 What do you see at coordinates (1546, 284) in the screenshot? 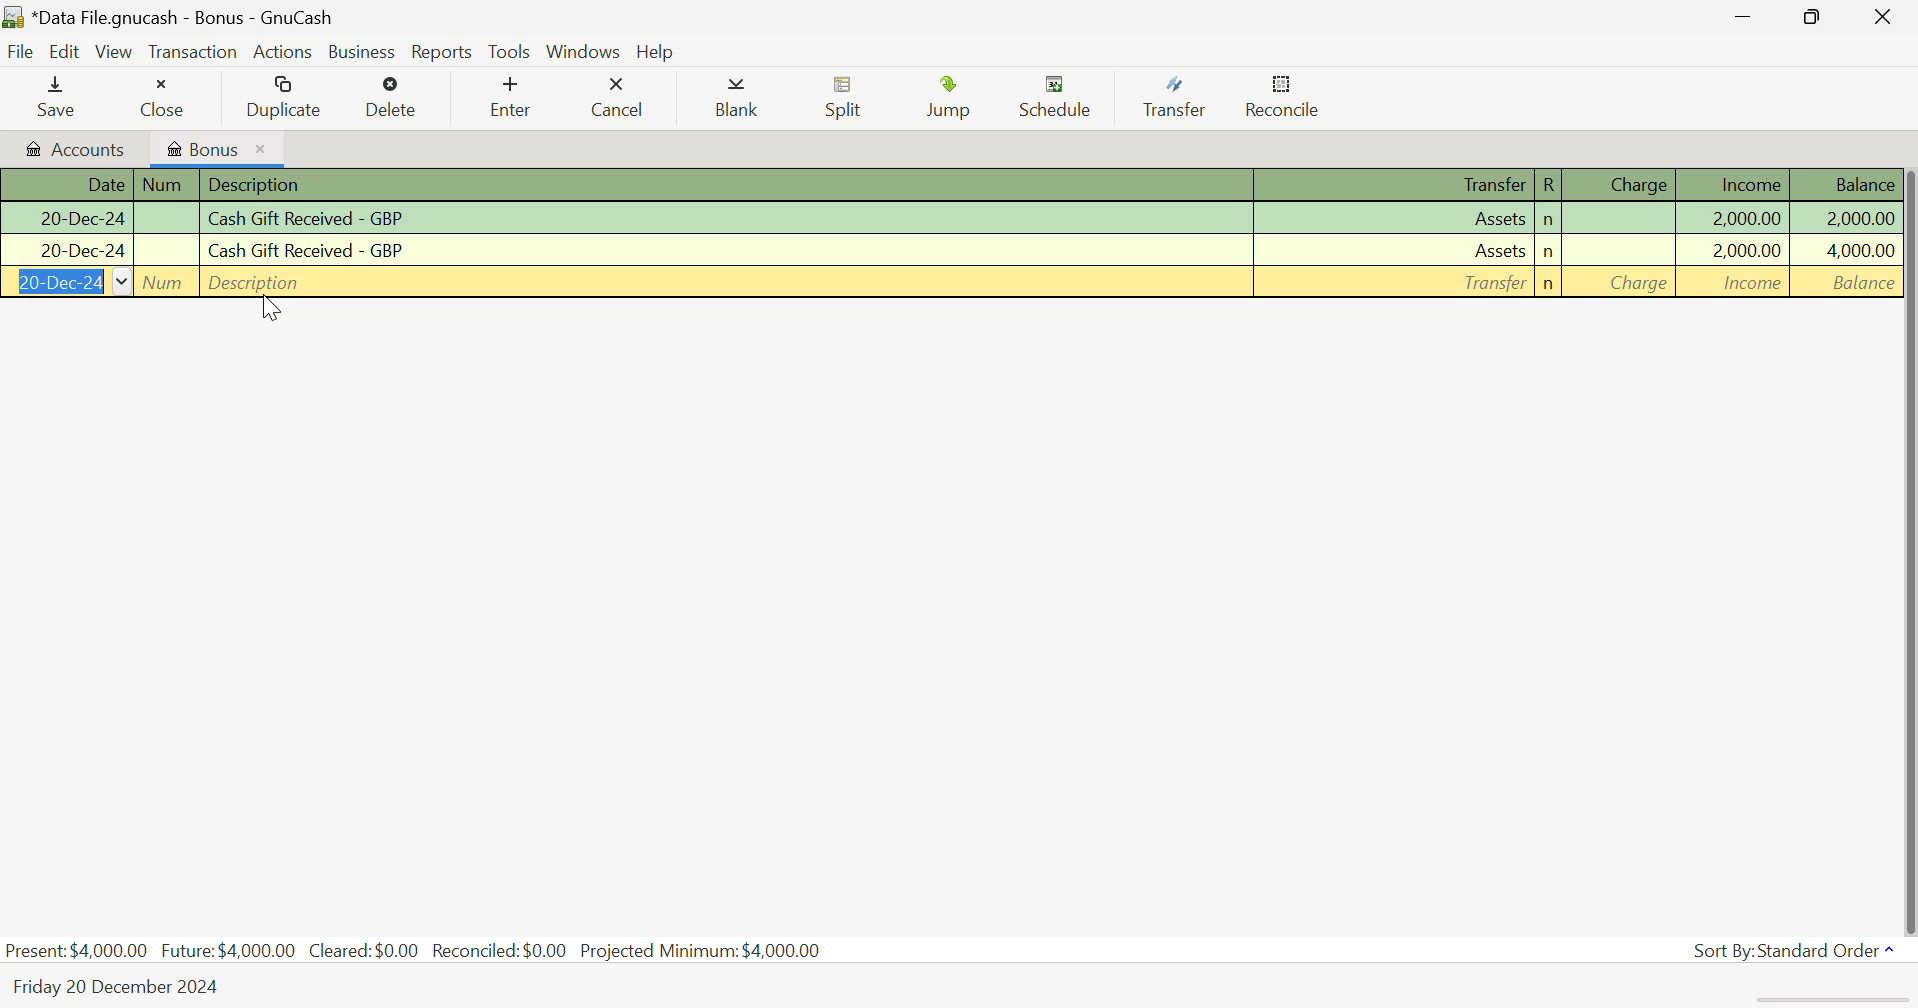
I see `n` at bounding box center [1546, 284].